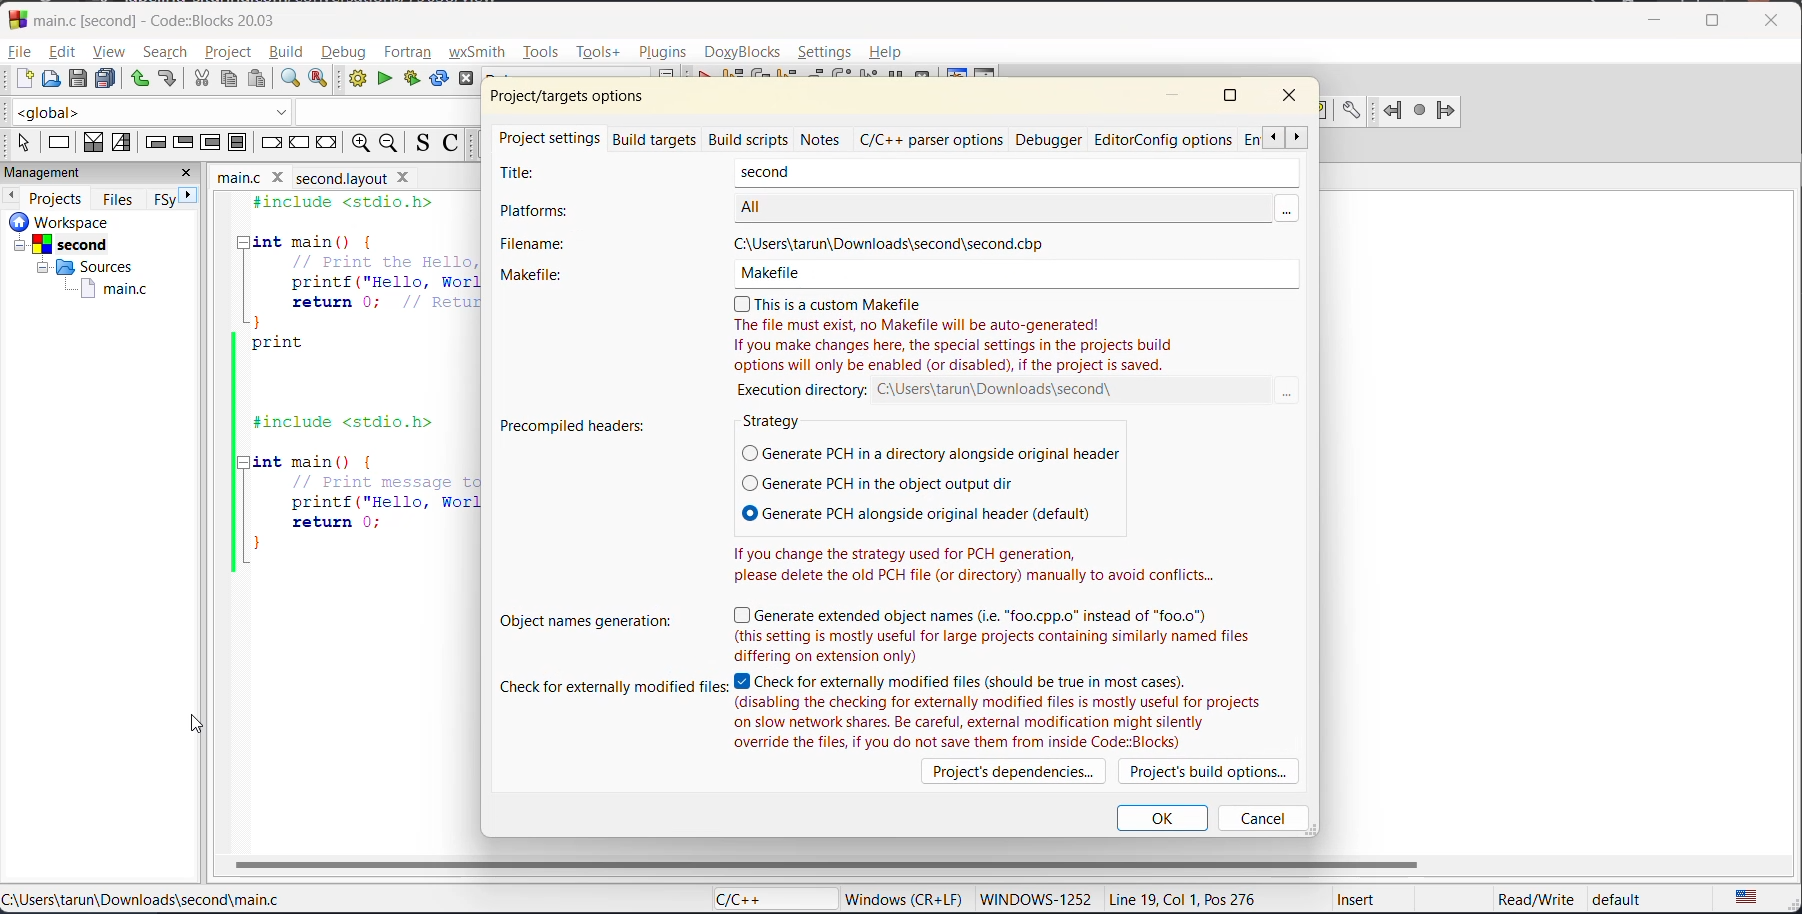  I want to click on close, so click(1295, 95).